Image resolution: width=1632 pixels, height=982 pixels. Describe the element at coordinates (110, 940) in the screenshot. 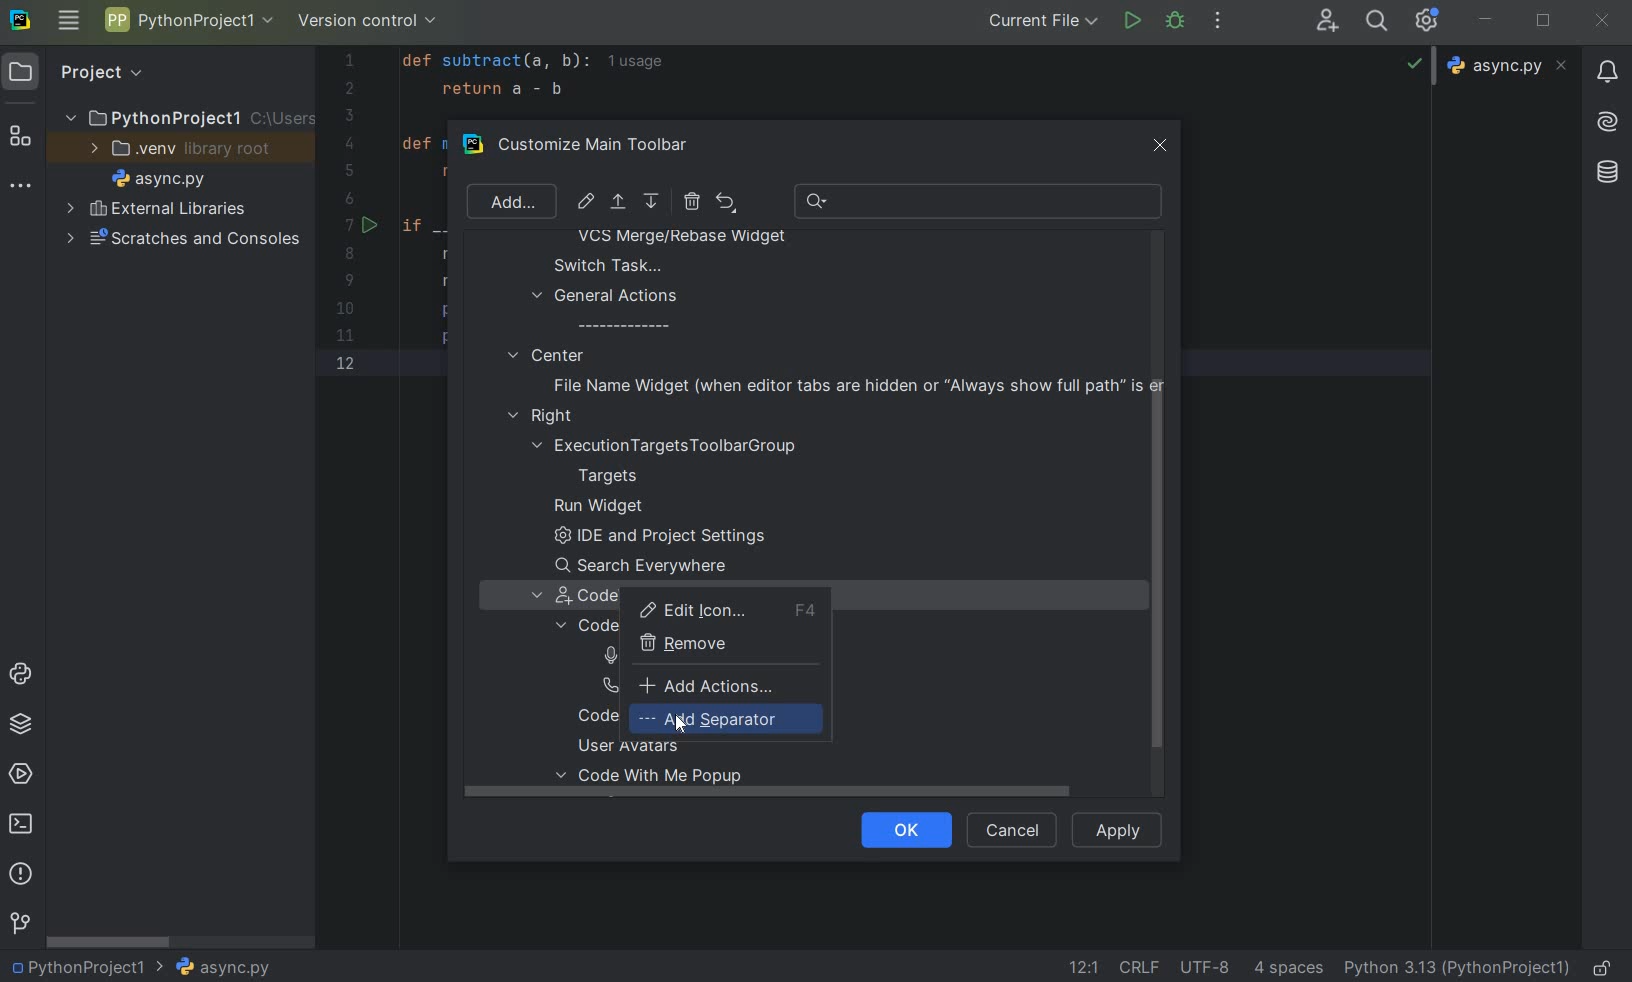

I see `SCROLLBAR` at that location.